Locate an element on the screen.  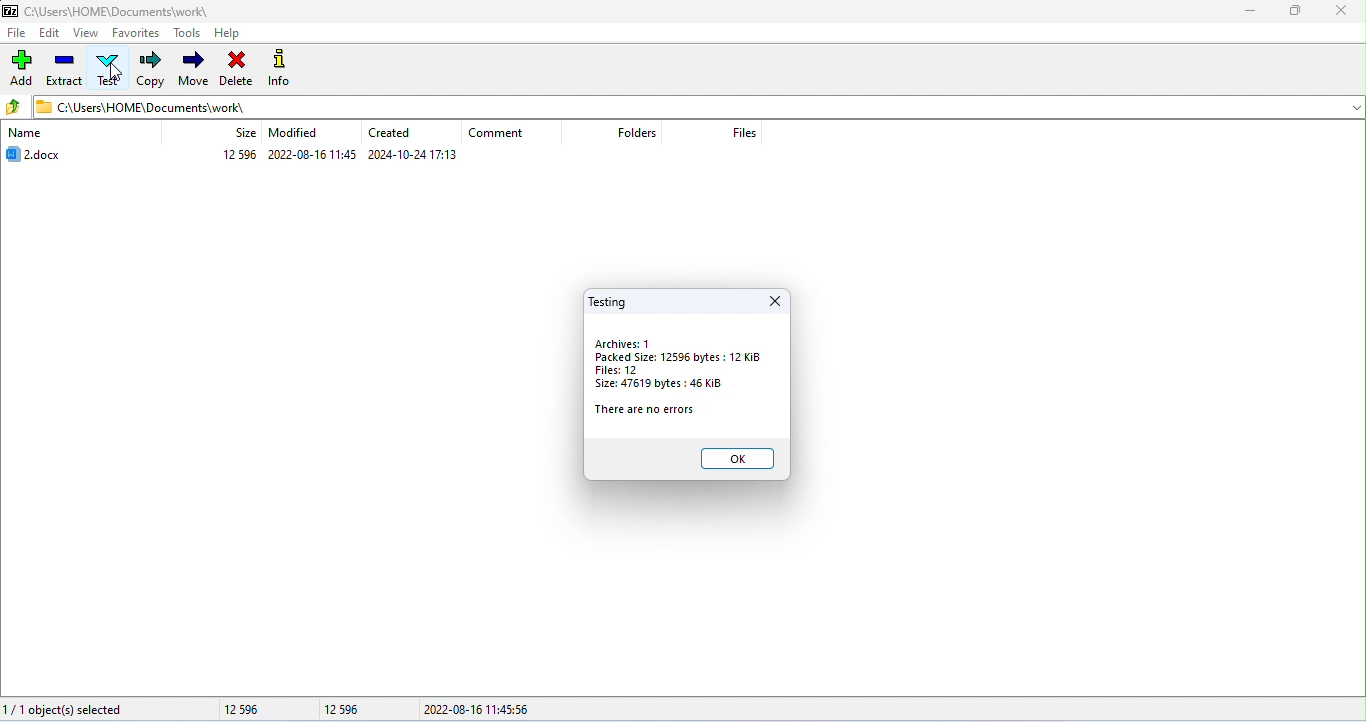
files is located at coordinates (750, 132).